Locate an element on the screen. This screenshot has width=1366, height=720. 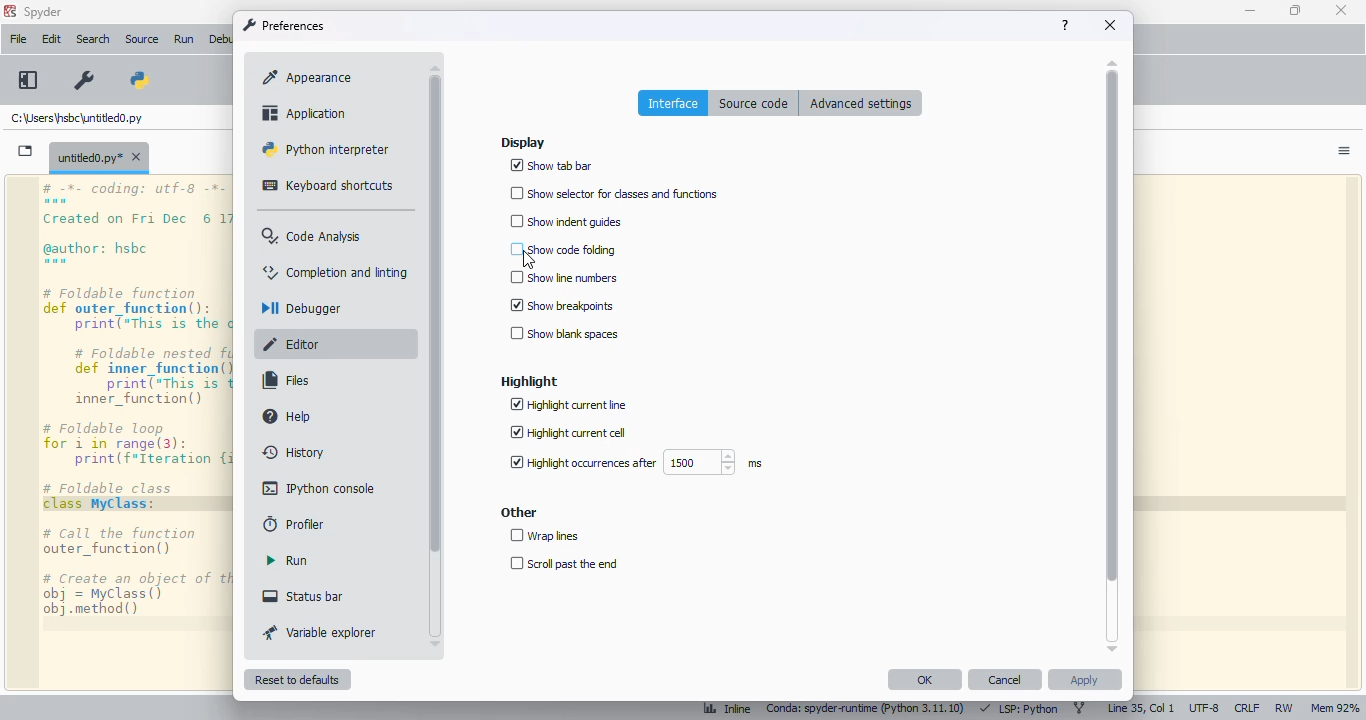
Line 35, col 1 is located at coordinates (1141, 709).